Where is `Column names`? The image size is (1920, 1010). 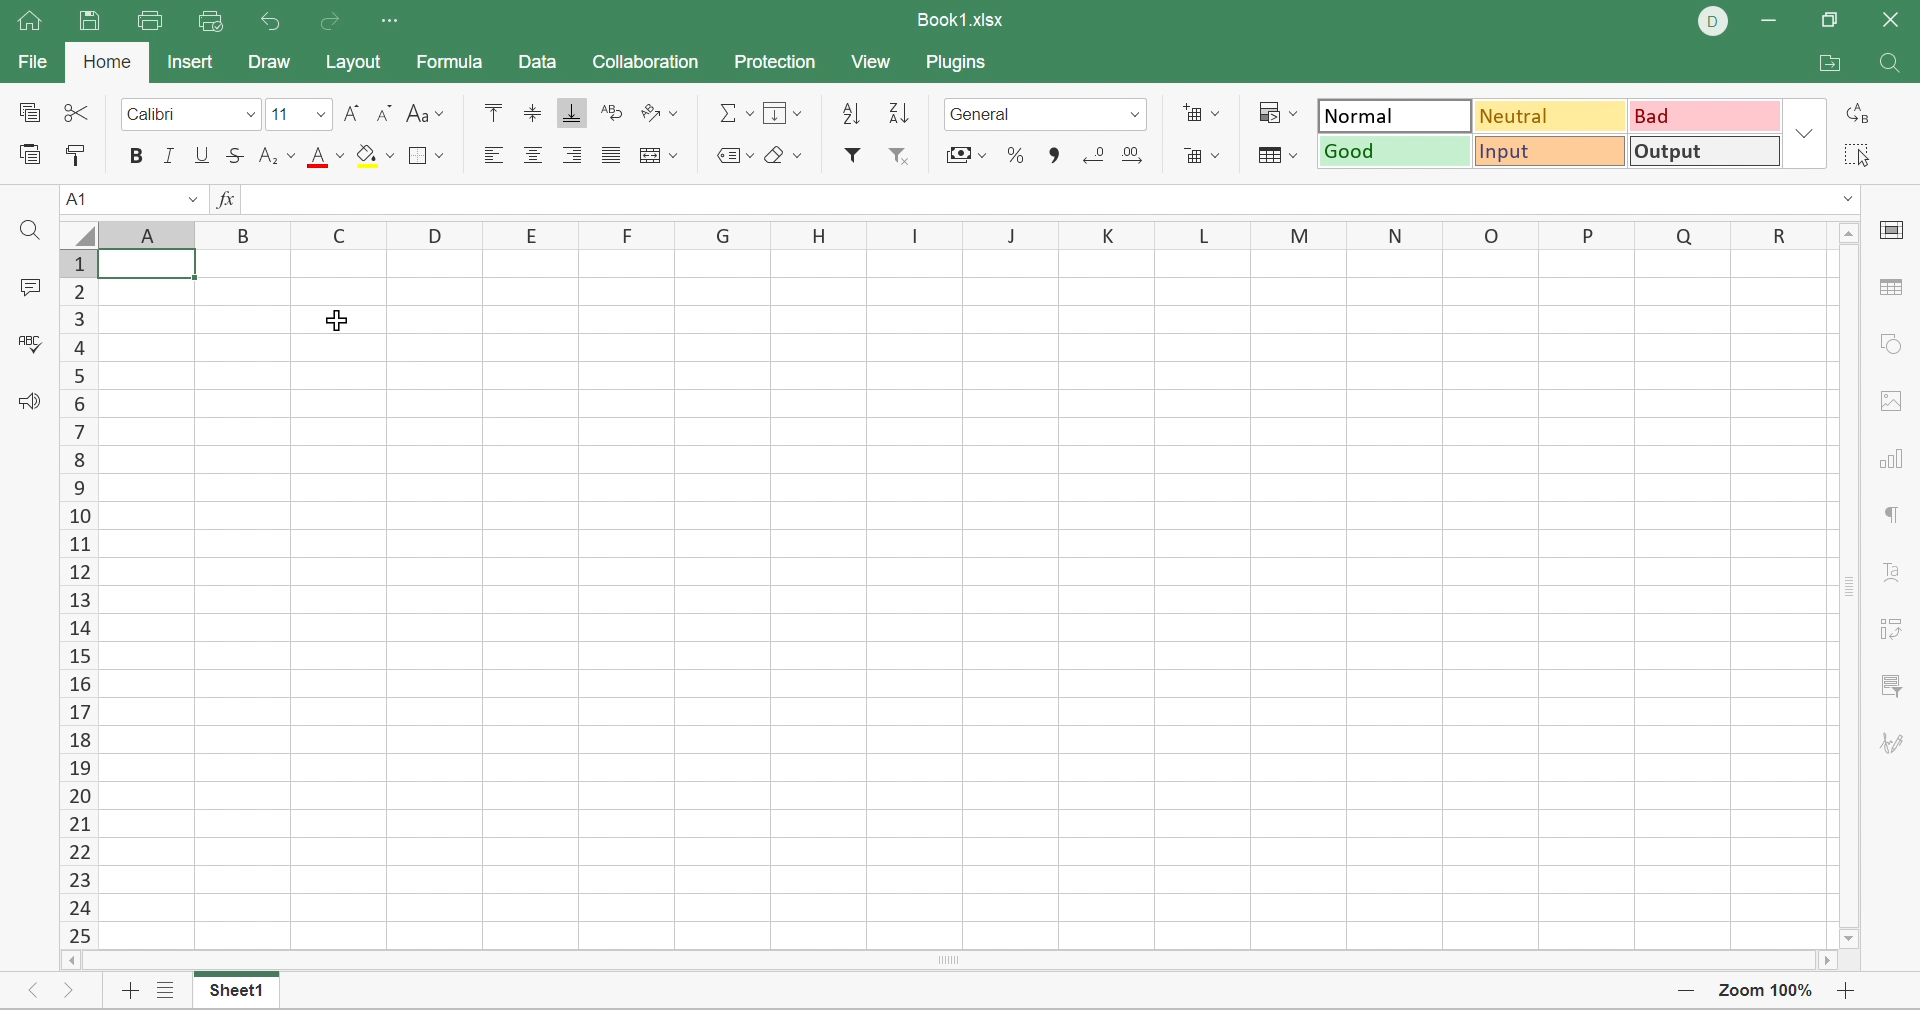
Column names is located at coordinates (961, 236).